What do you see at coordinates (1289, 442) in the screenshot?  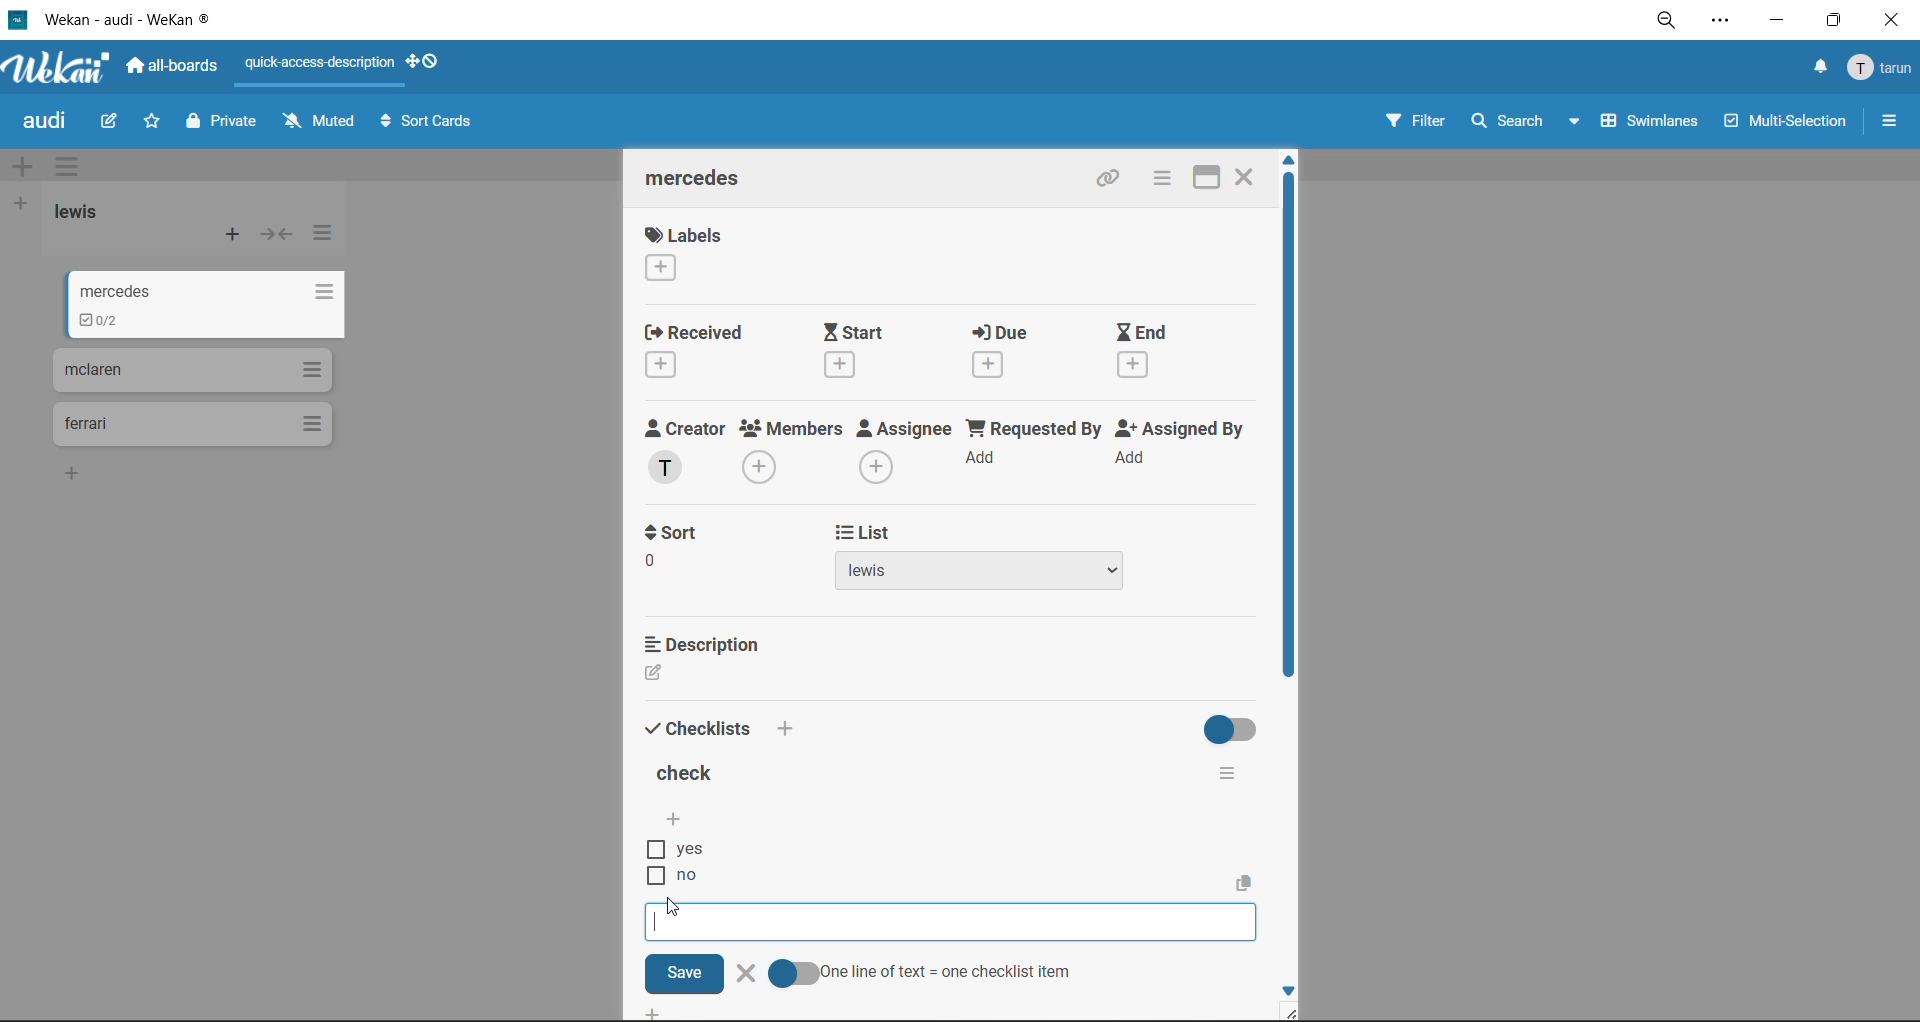 I see `vertical scroll bar` at bounding box center [1289, 442].